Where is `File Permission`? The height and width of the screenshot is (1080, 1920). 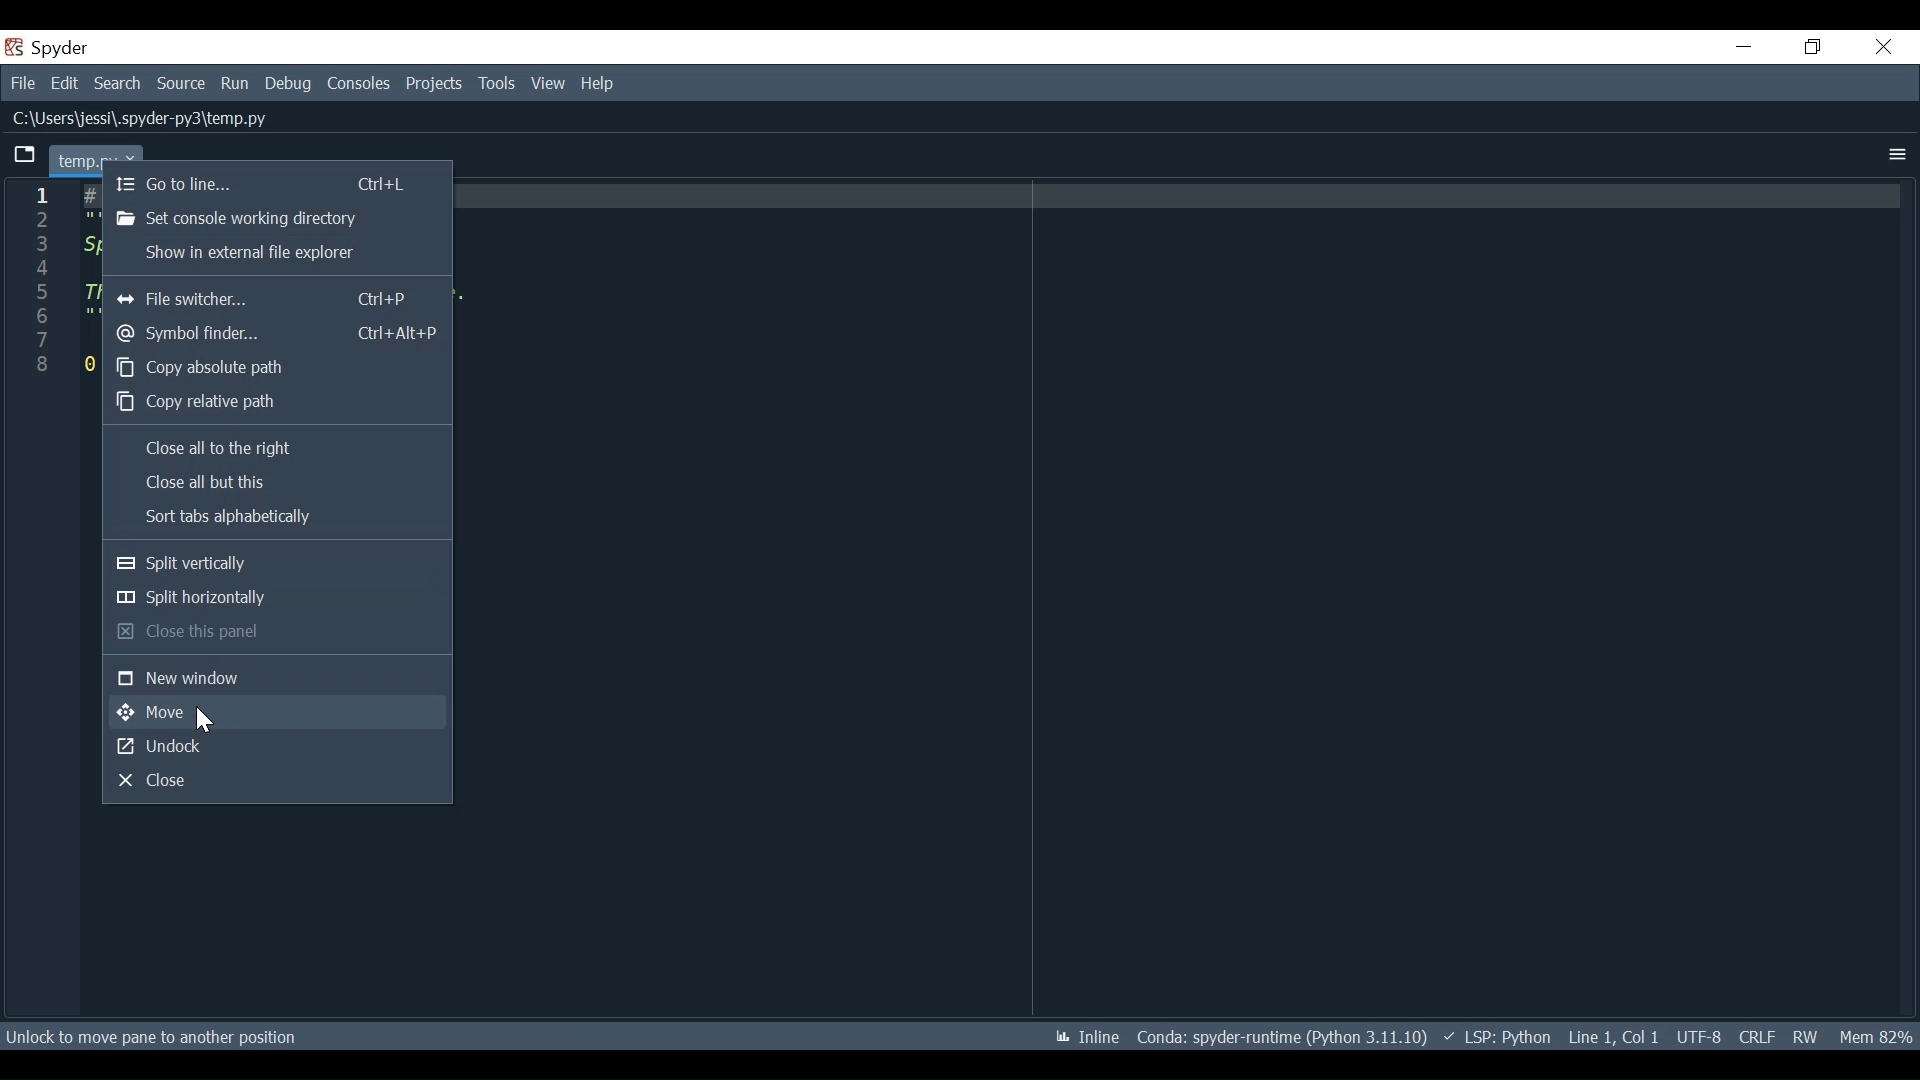 File Permission is located at coordinates (1804, 1038).